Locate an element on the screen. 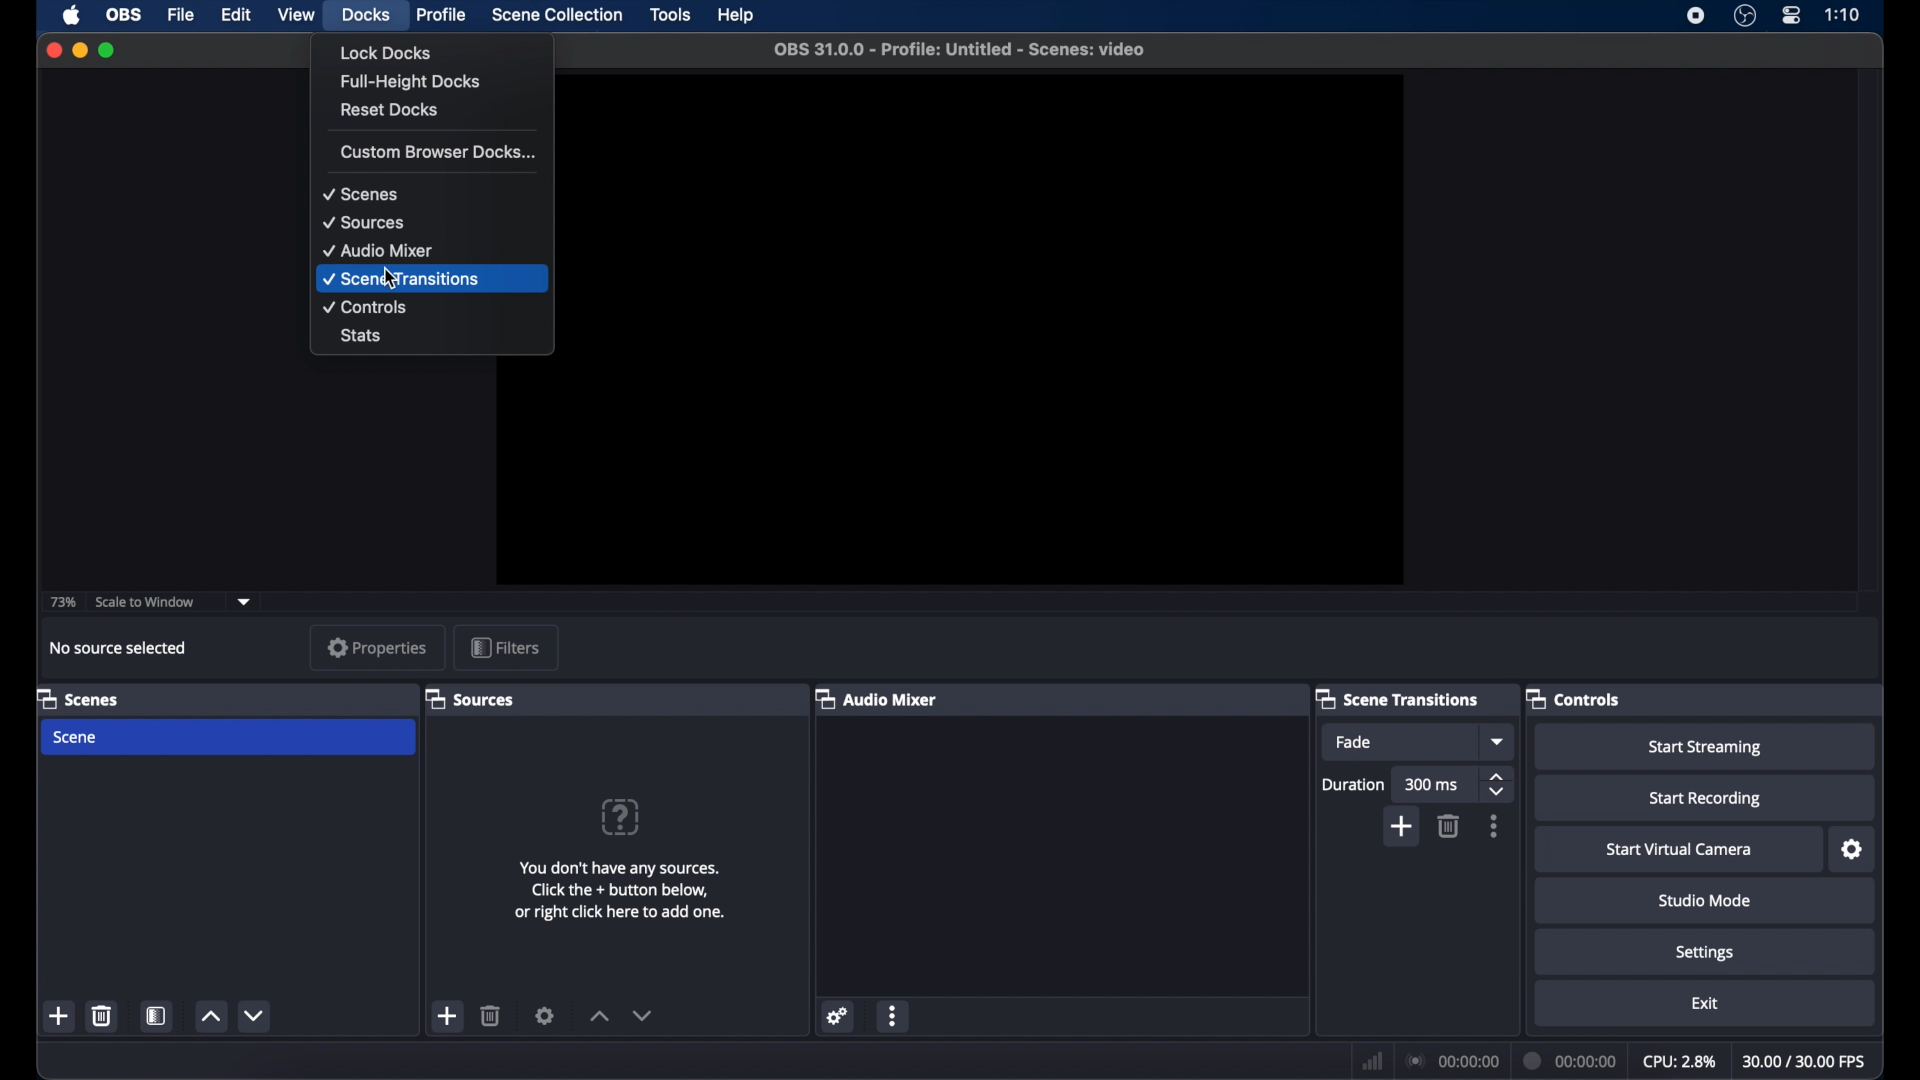  minimize is located at coordinates (79, 50).